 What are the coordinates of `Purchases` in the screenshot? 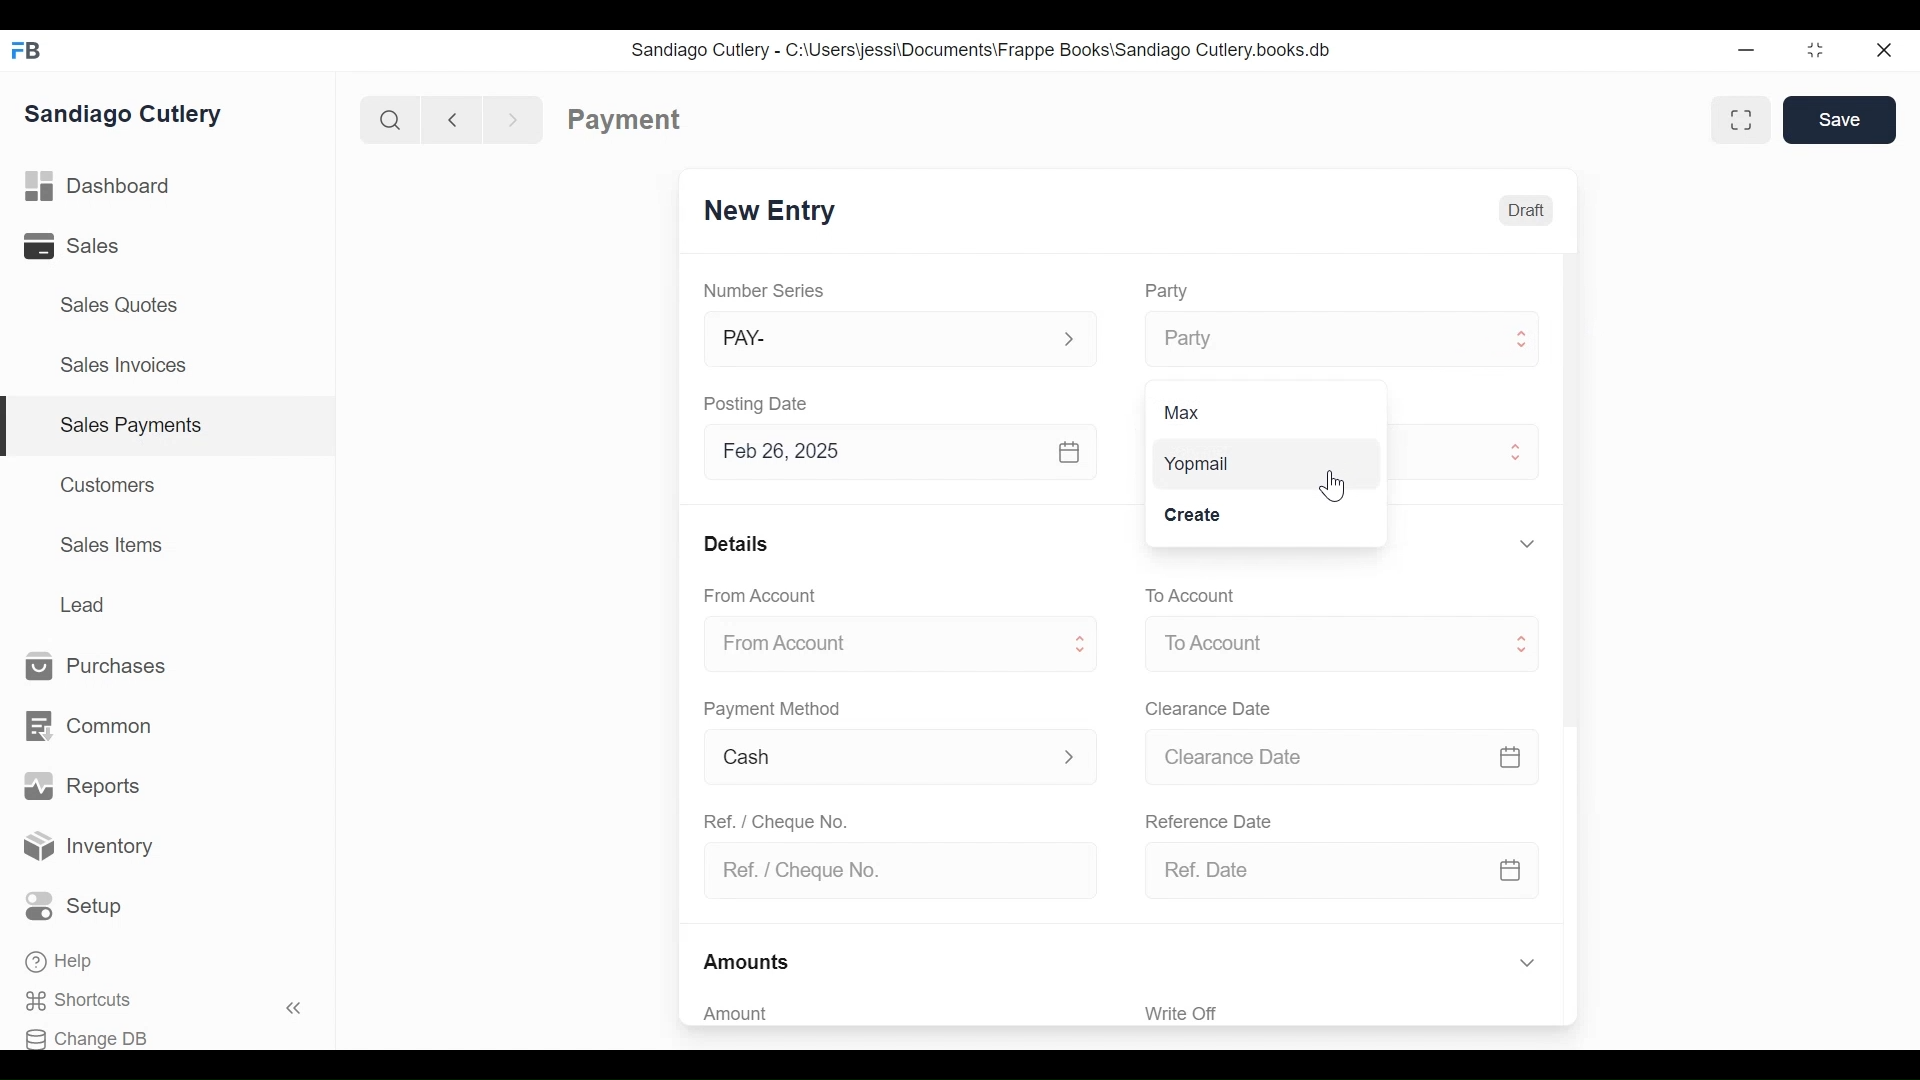 It's located at (97, 667).